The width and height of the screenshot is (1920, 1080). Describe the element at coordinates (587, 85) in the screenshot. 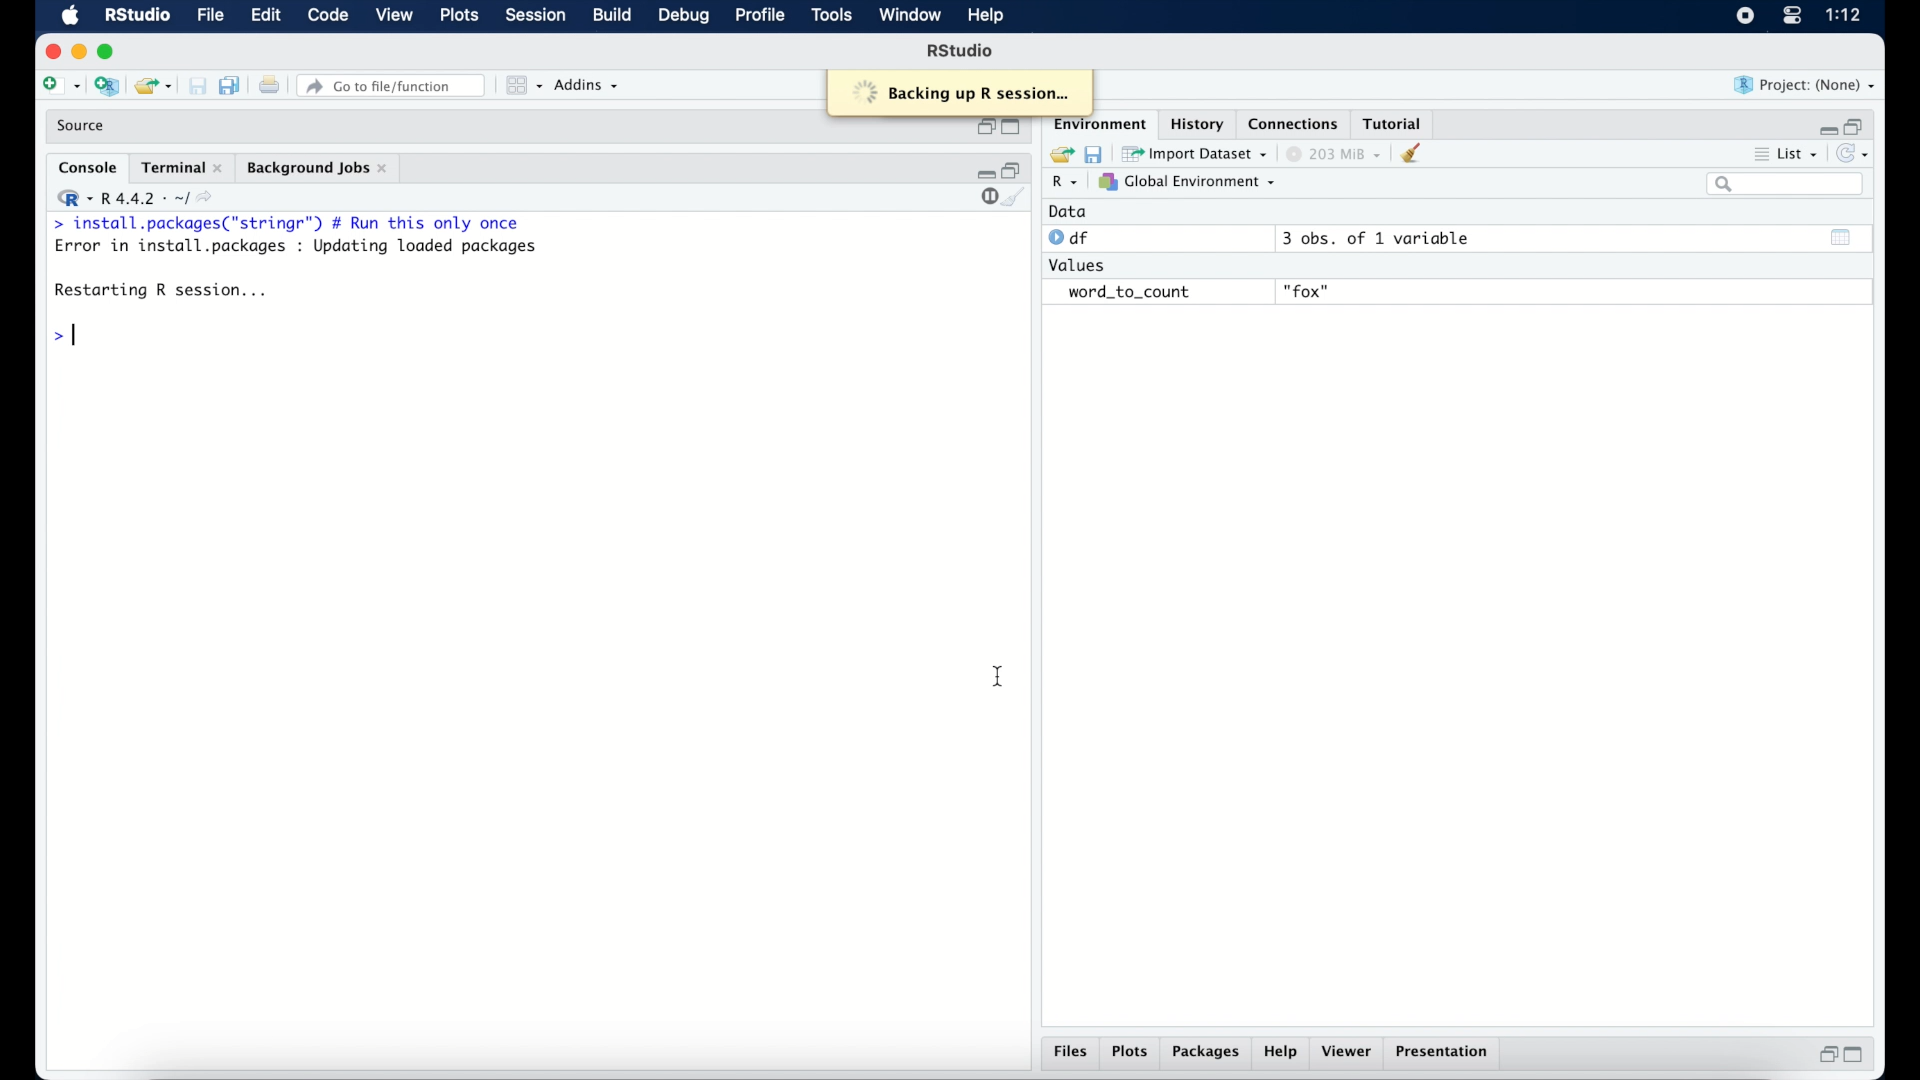

I see `addins` at that location.